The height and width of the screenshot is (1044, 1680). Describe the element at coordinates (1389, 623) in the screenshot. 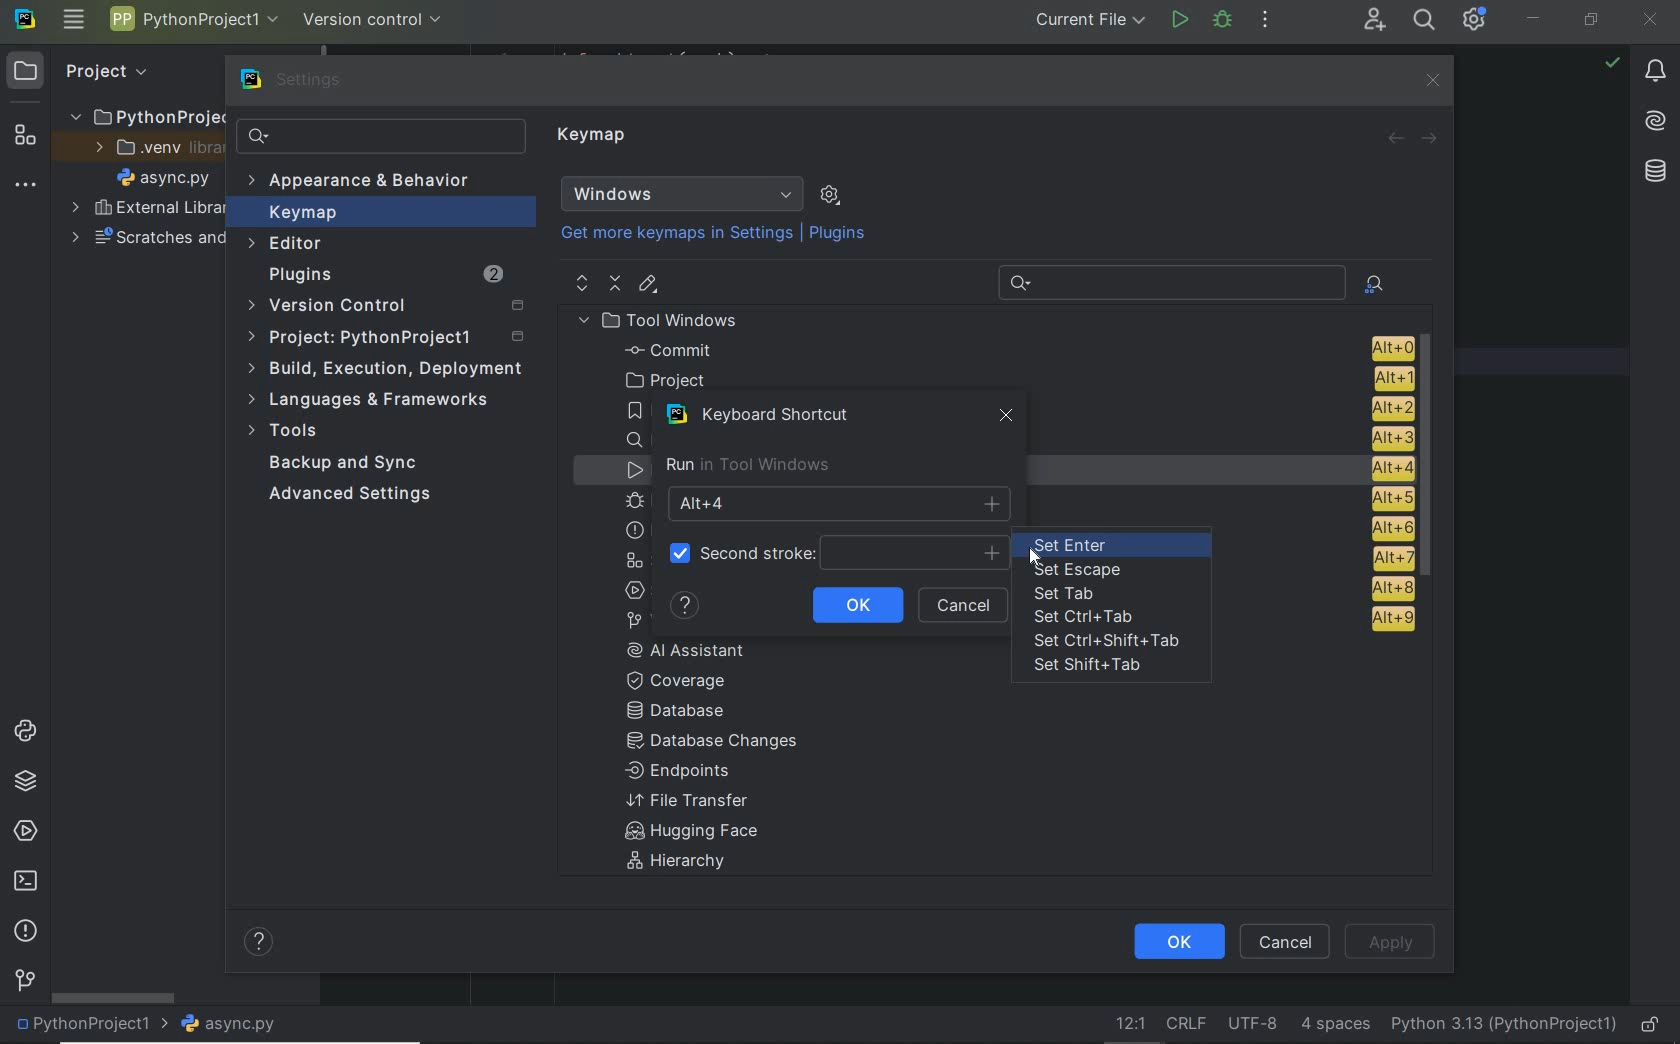

I see `alt + 9` at that location.